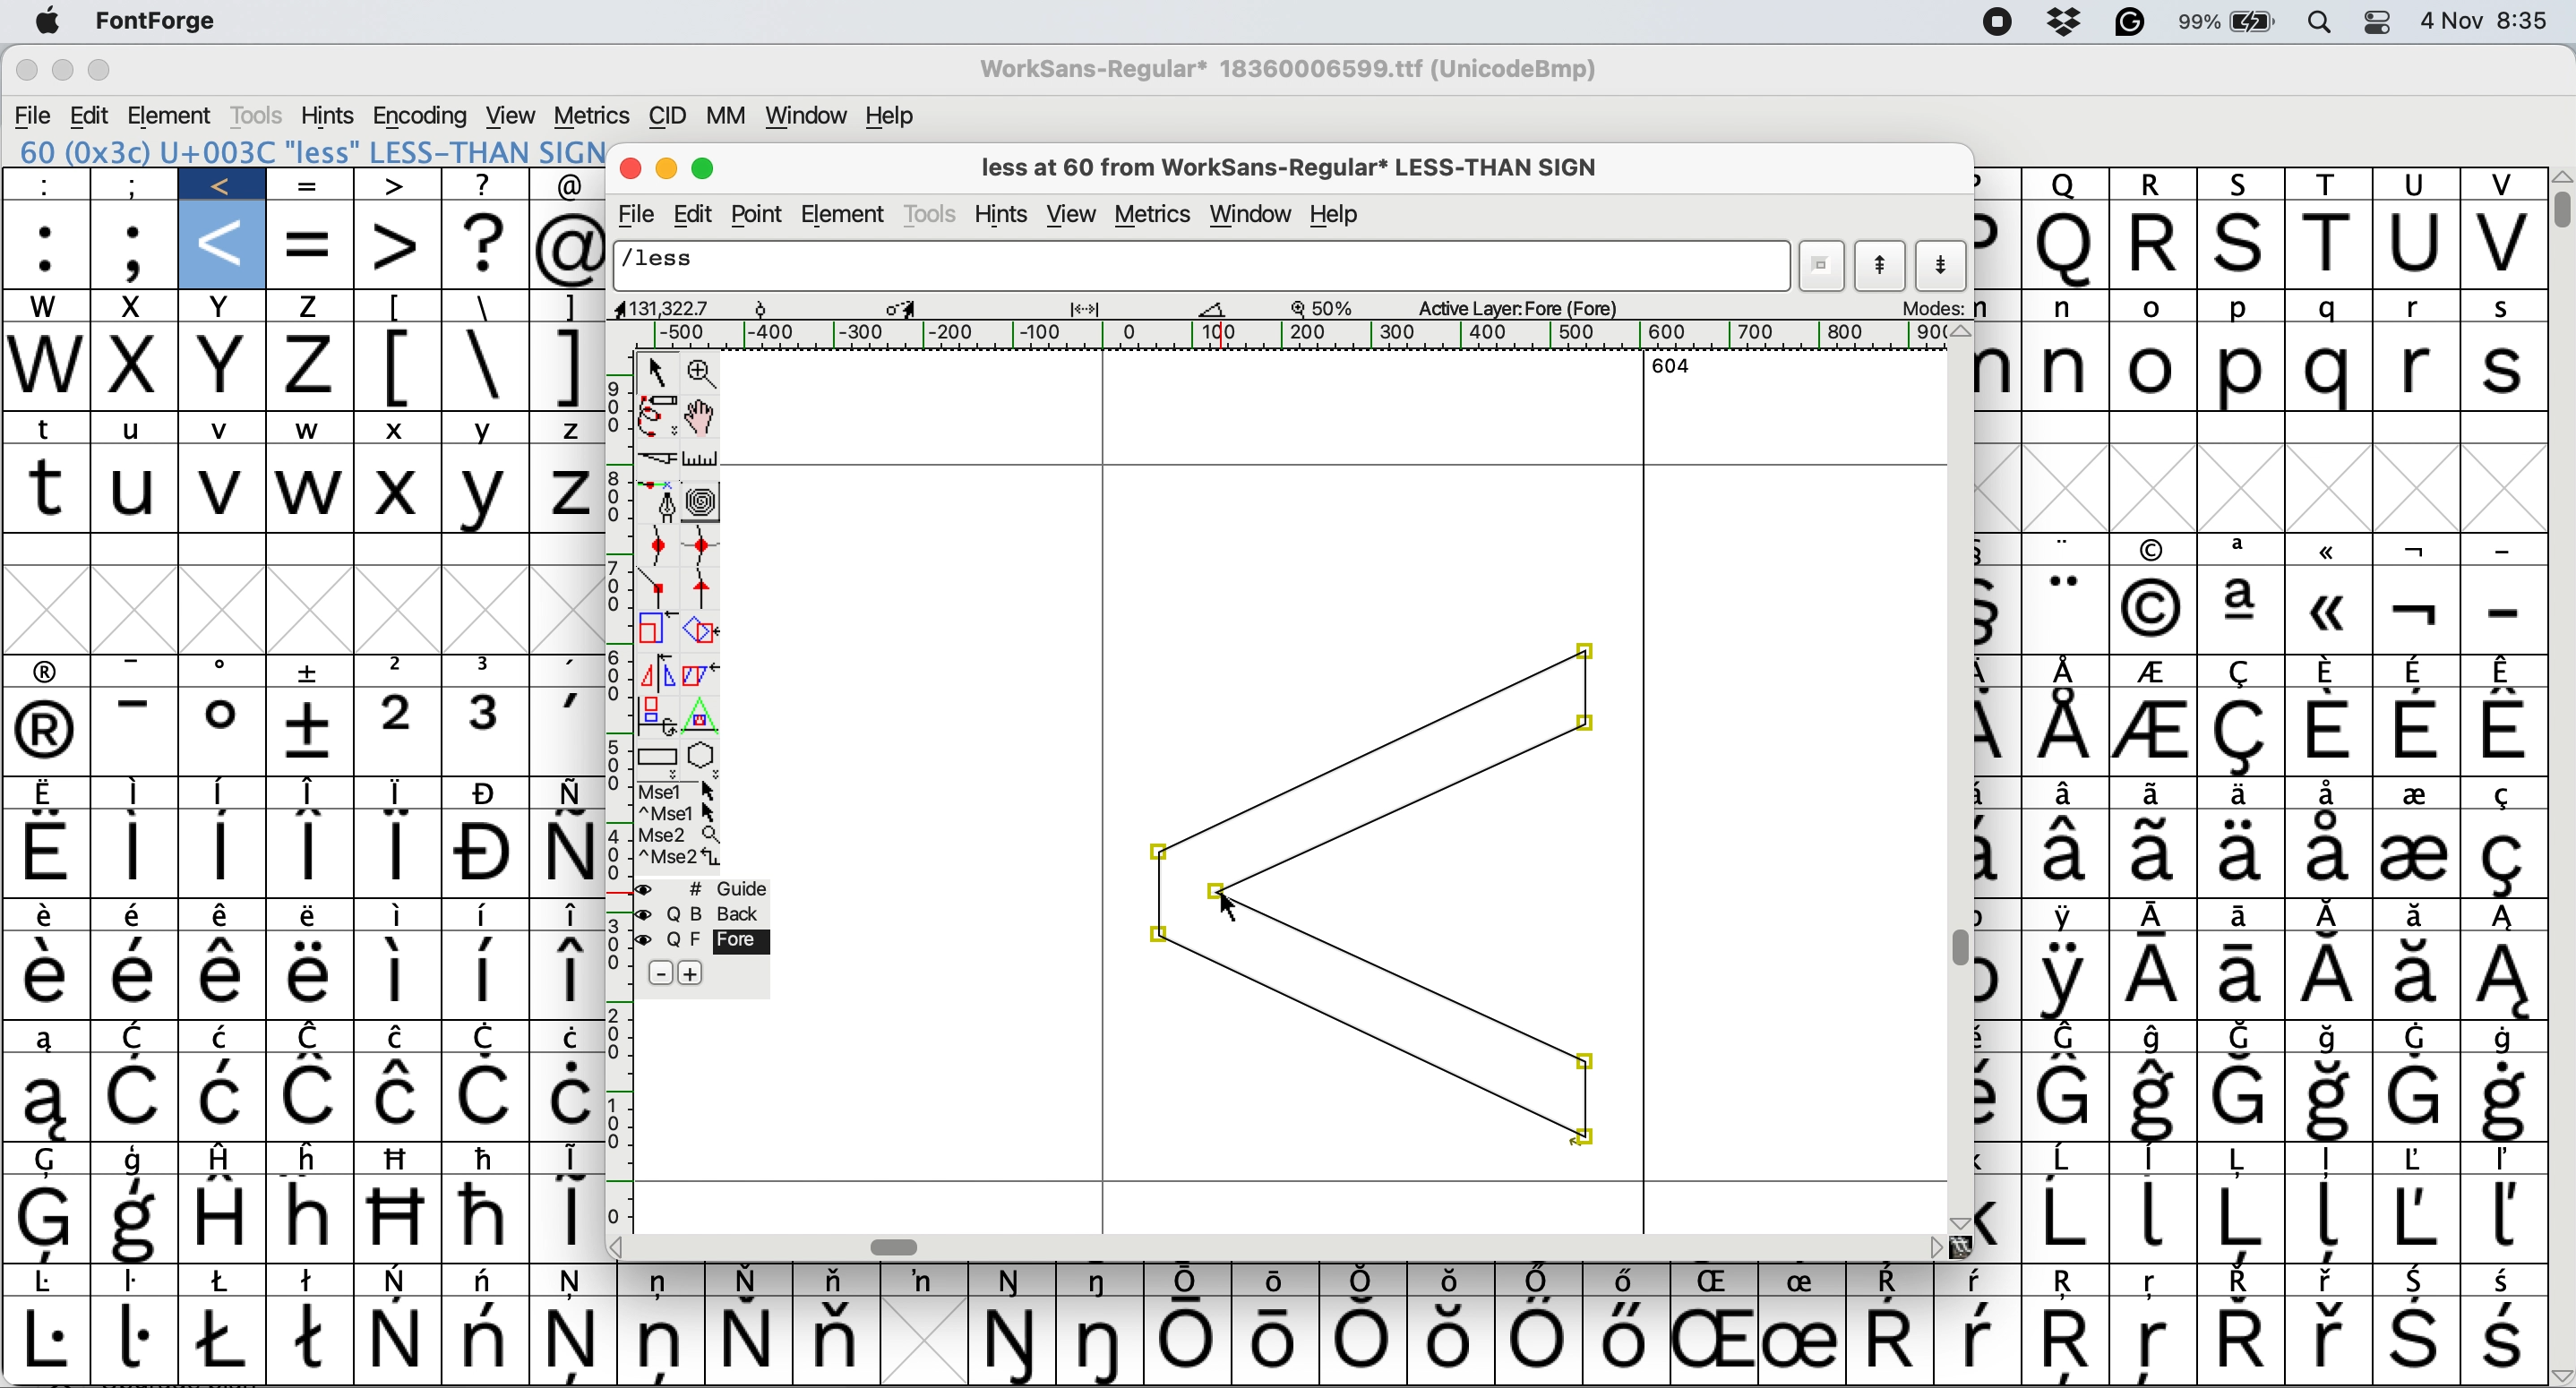  Describe the element at coordinates (488, 183) in the screenshot. I see `?` at that location.